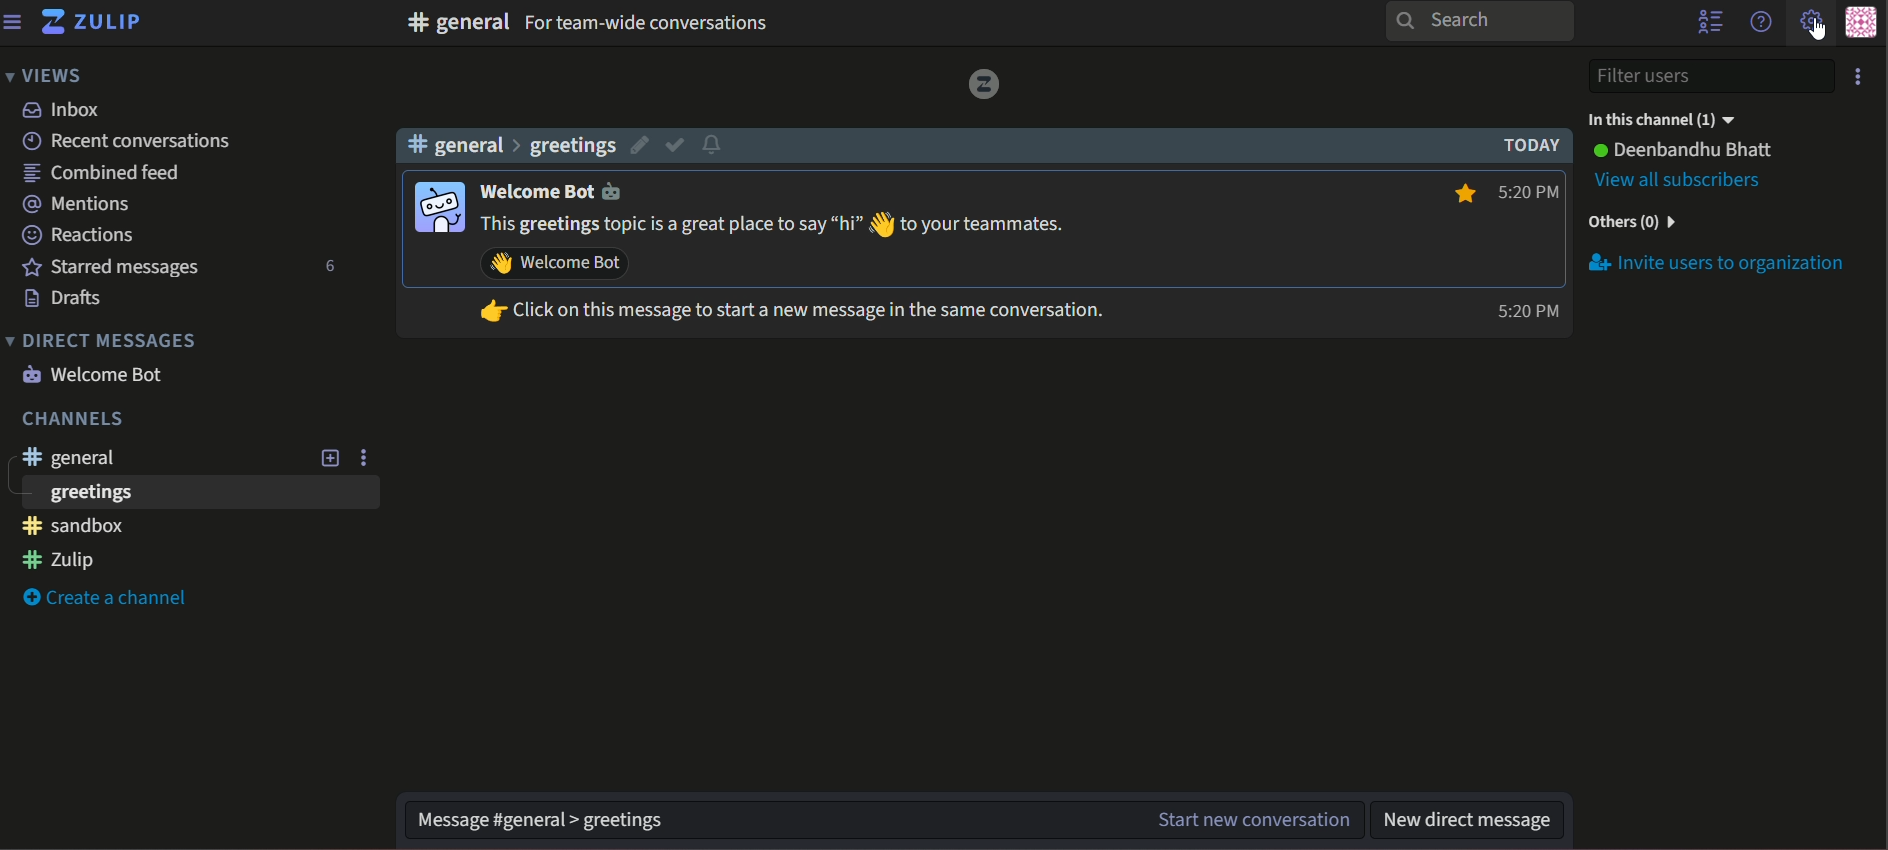  I want to click on menu bar, so click(14, 21).